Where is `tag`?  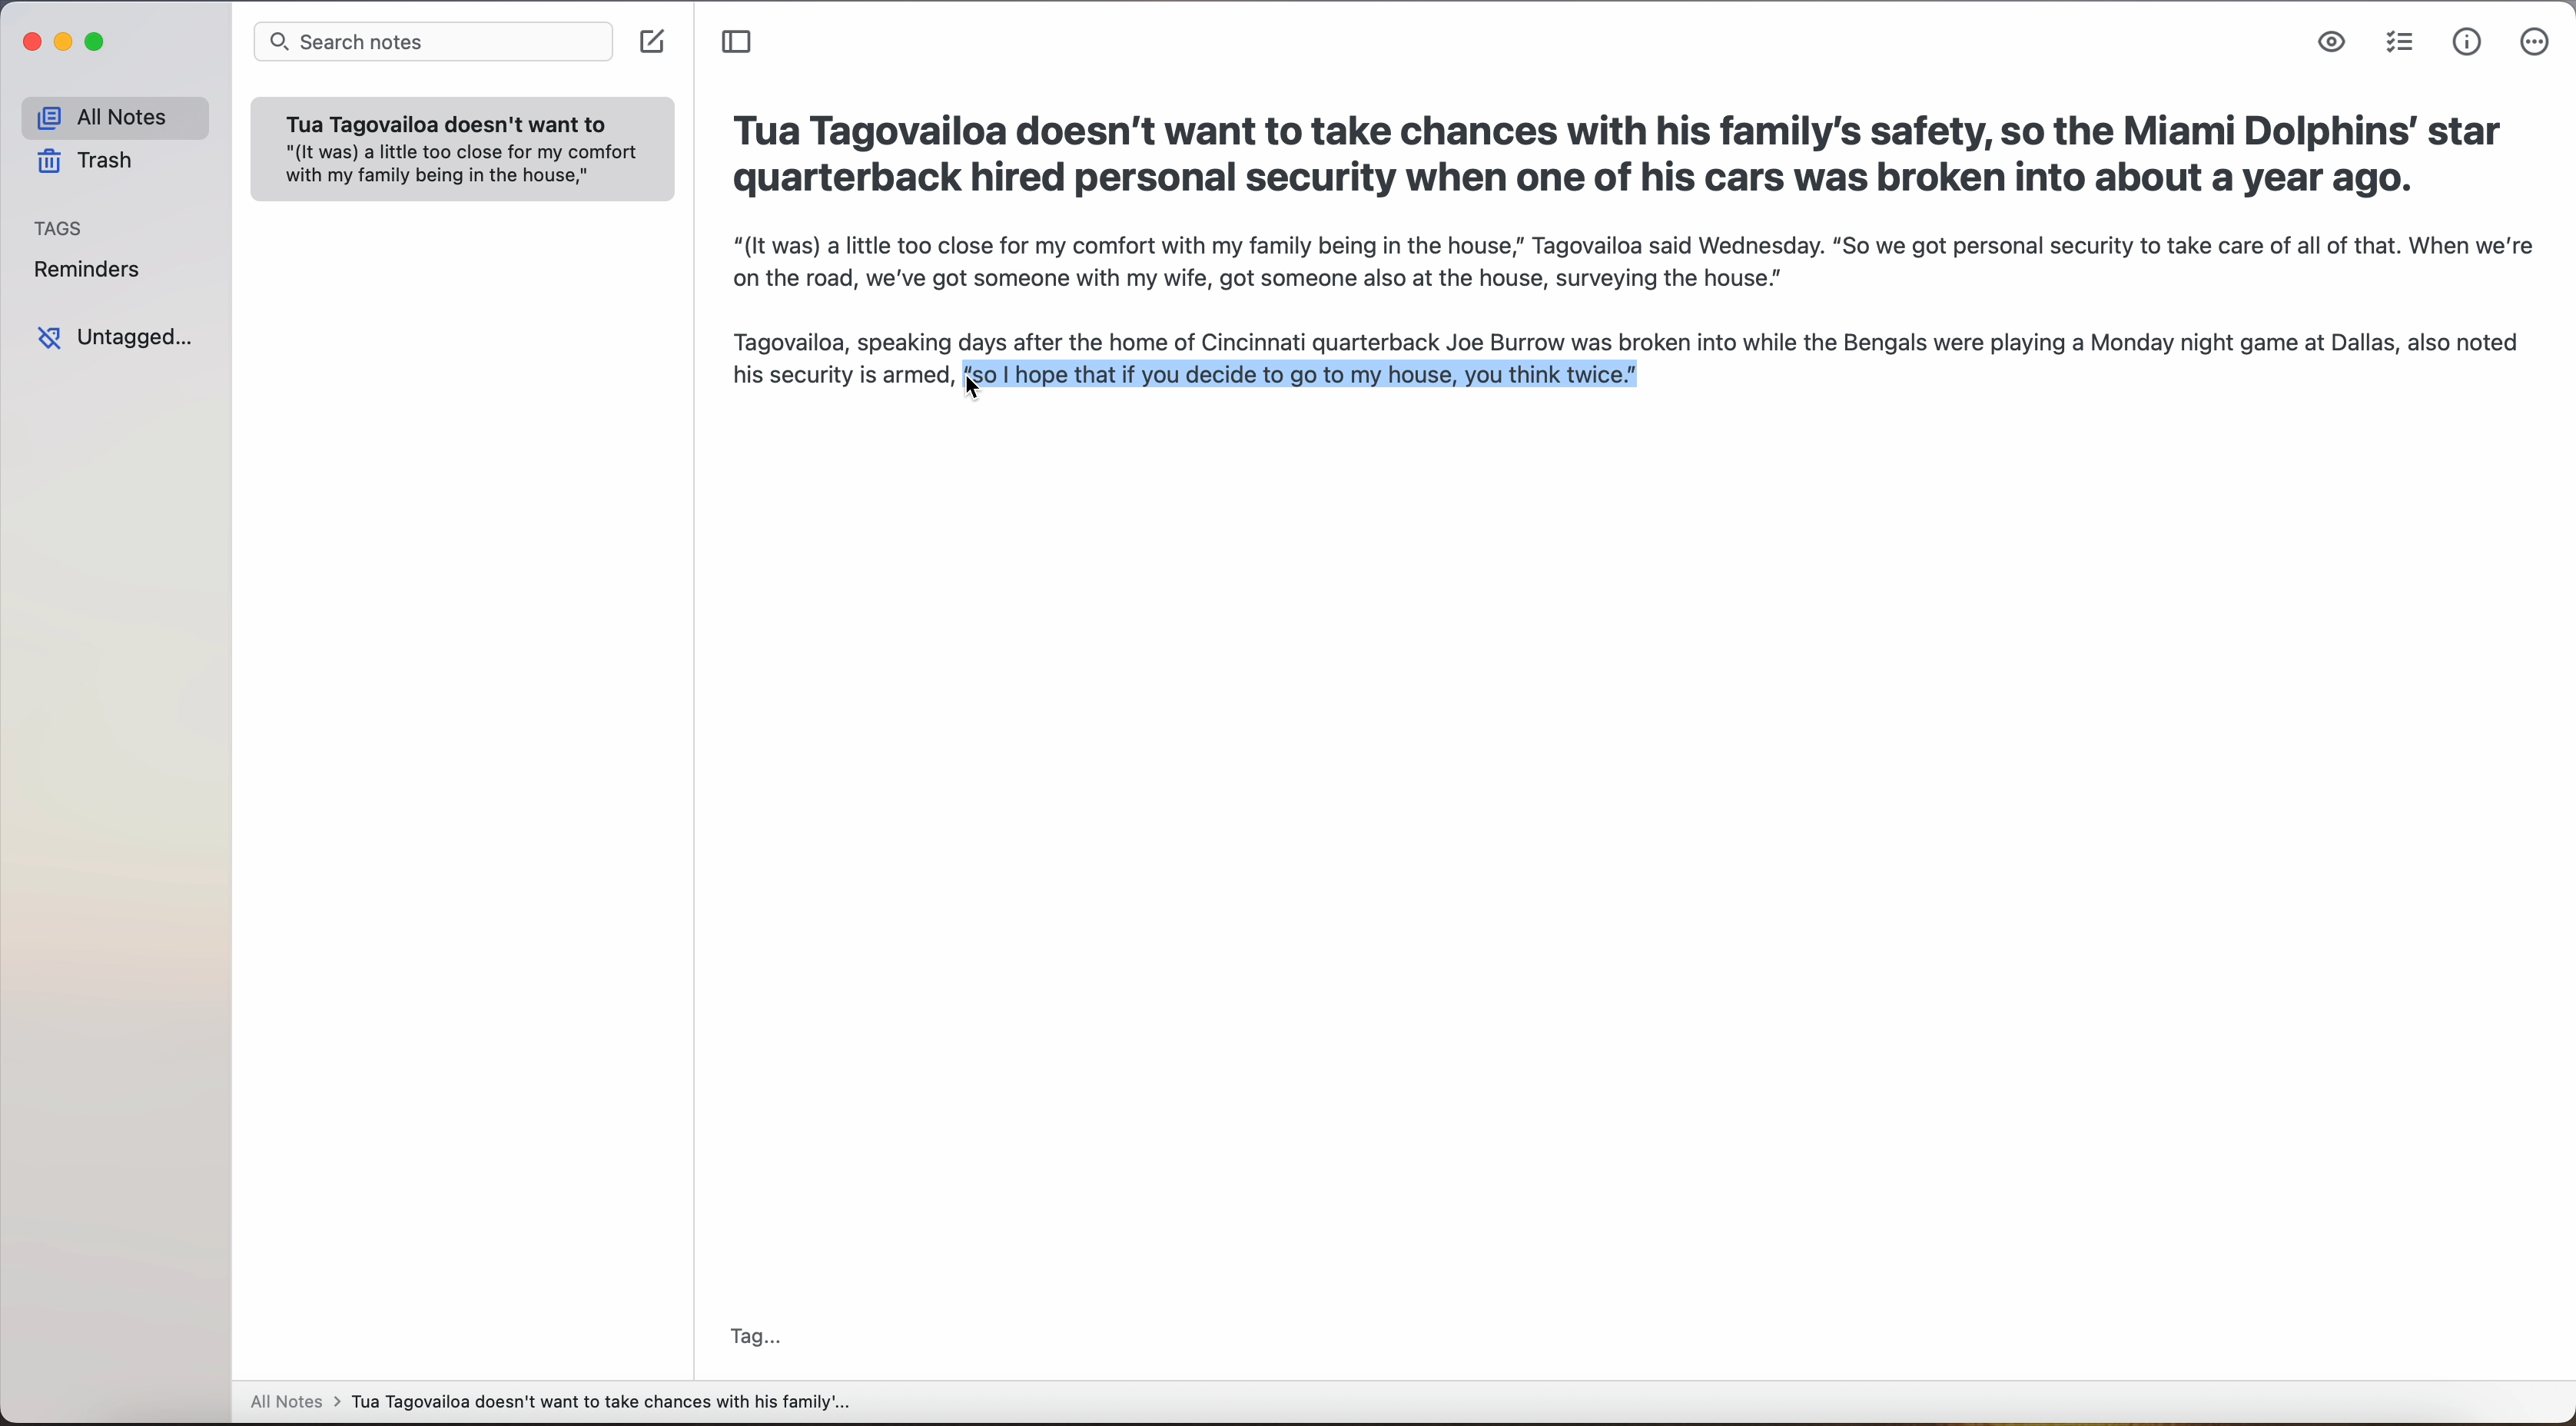 tag is located at coordinates (752, 1336).